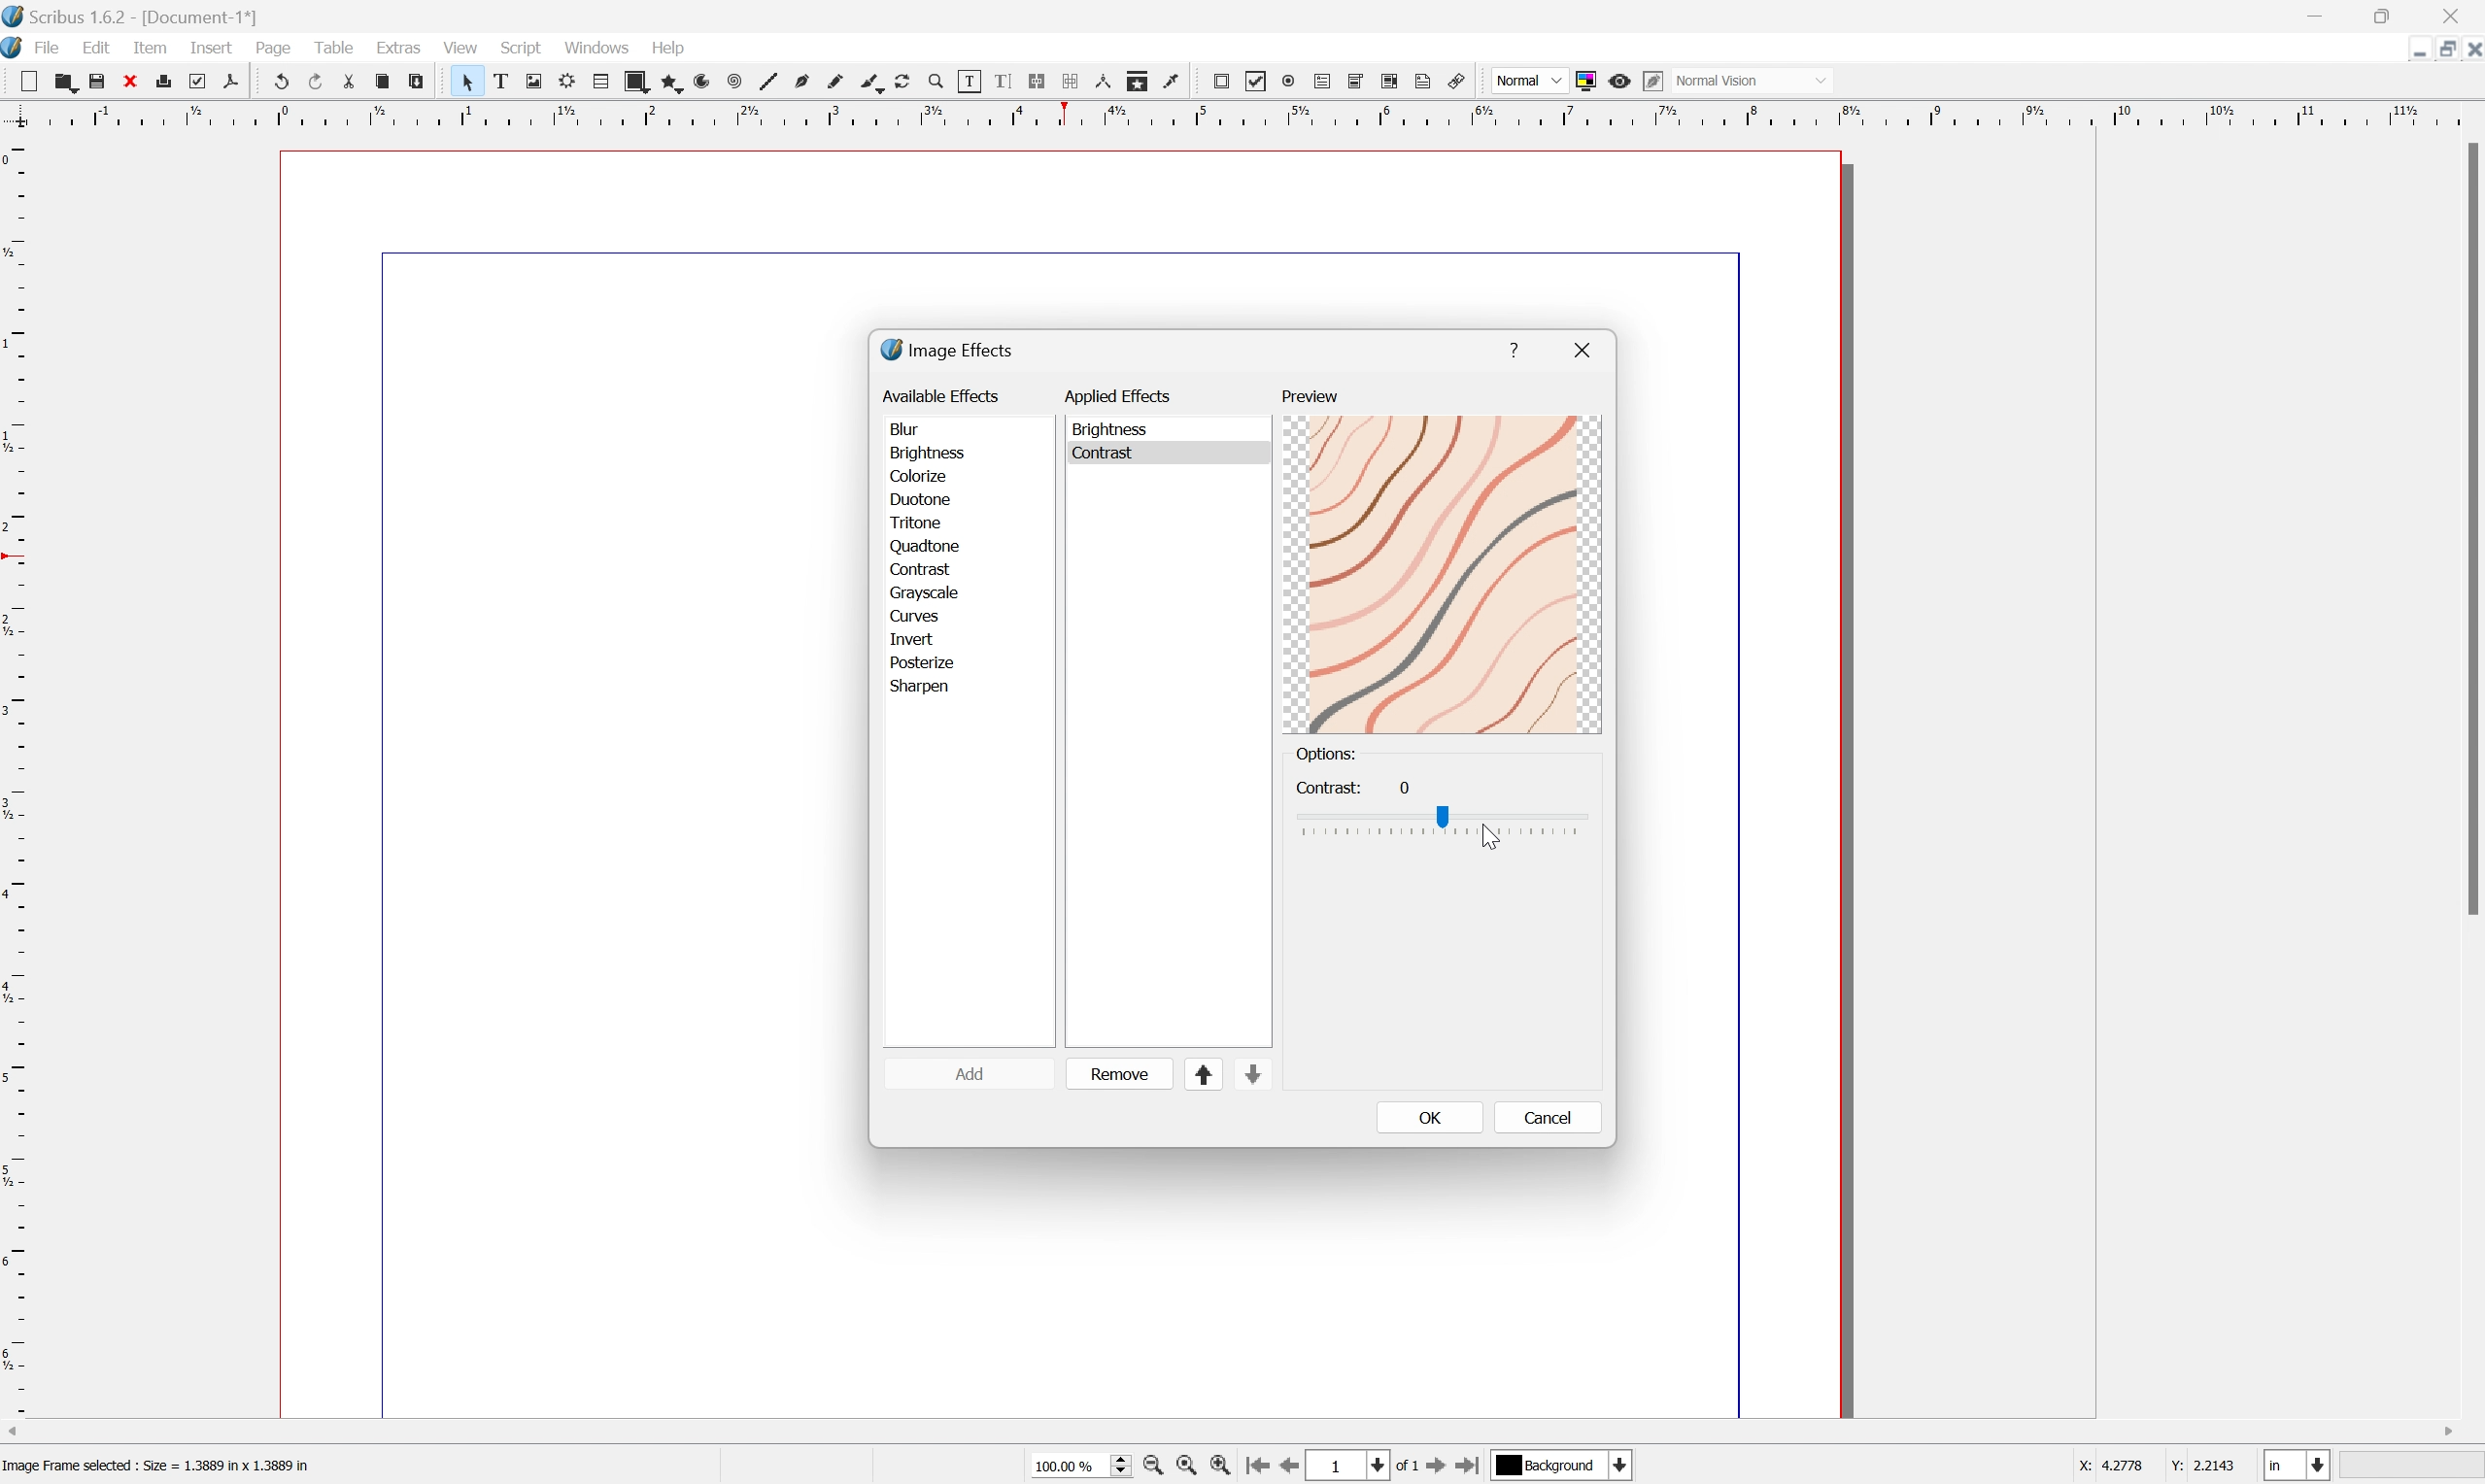 Image resolution: width=2485 pixels, height=1484 pixels. What do you see at coordinates (1232, 1075) in the screenshot?
I see `sort` at bounding box center [1232, 1075].